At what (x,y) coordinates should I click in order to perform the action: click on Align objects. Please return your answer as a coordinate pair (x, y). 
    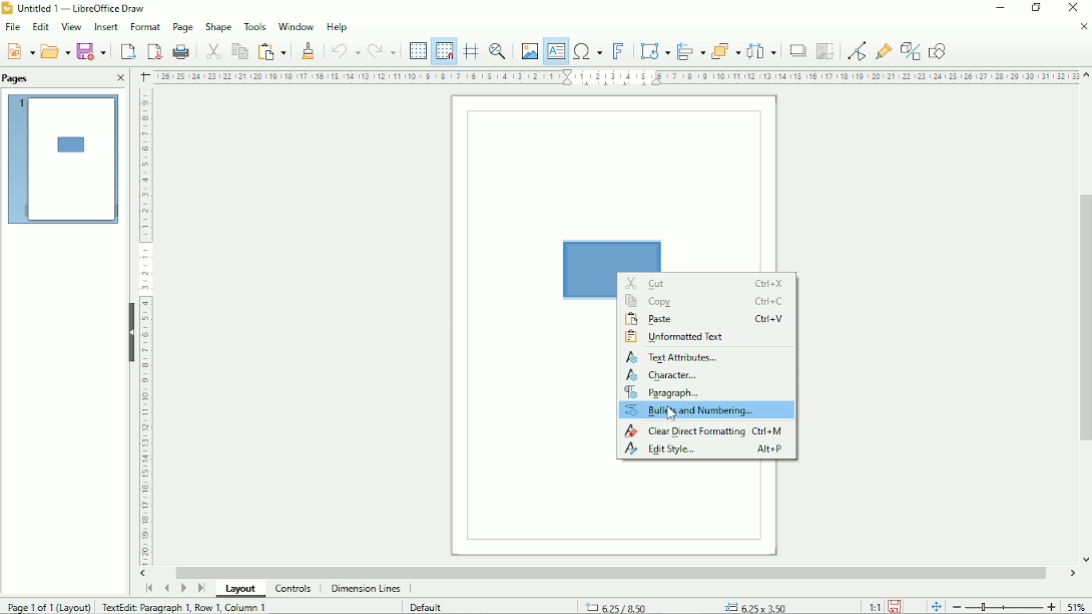
    Looking at the image, I should click on (690, 49).